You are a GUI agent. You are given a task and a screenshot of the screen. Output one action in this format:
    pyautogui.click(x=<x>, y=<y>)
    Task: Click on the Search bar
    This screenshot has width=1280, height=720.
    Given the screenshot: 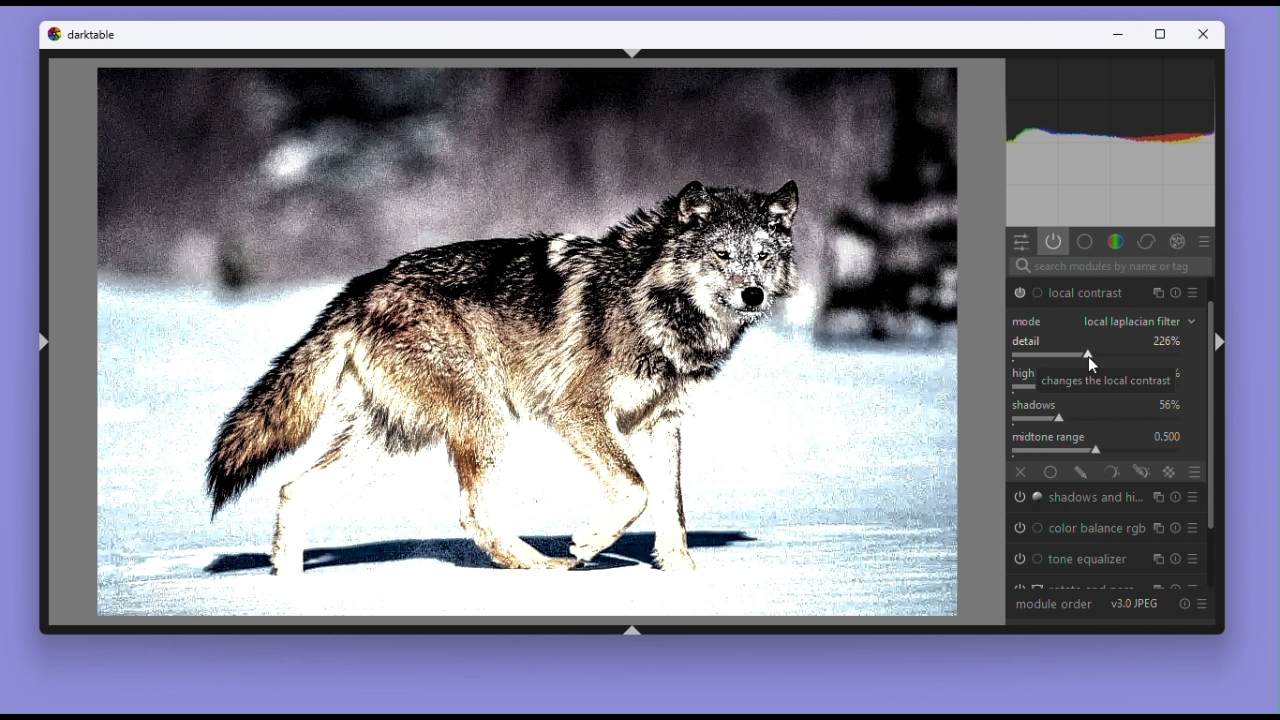 What is the action you would take?
    pyautogui.click(x=1111, y=265)
    